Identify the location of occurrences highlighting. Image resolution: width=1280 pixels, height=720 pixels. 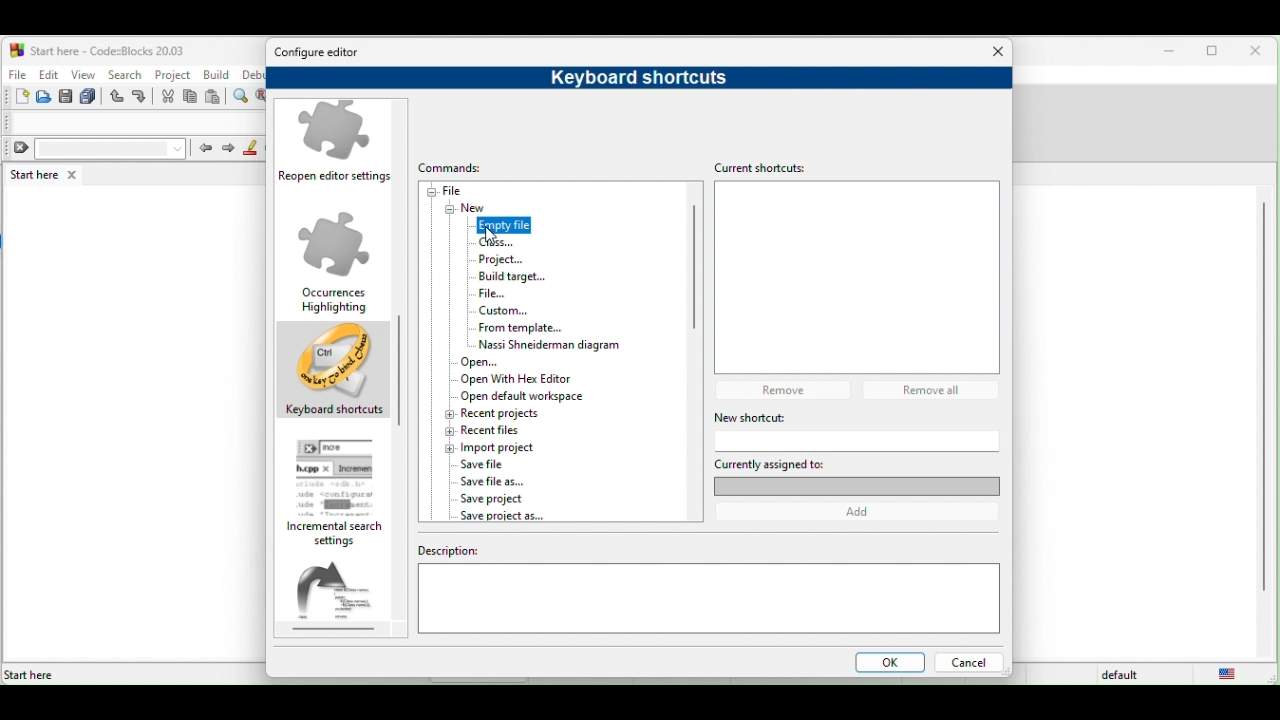
(335, 261).